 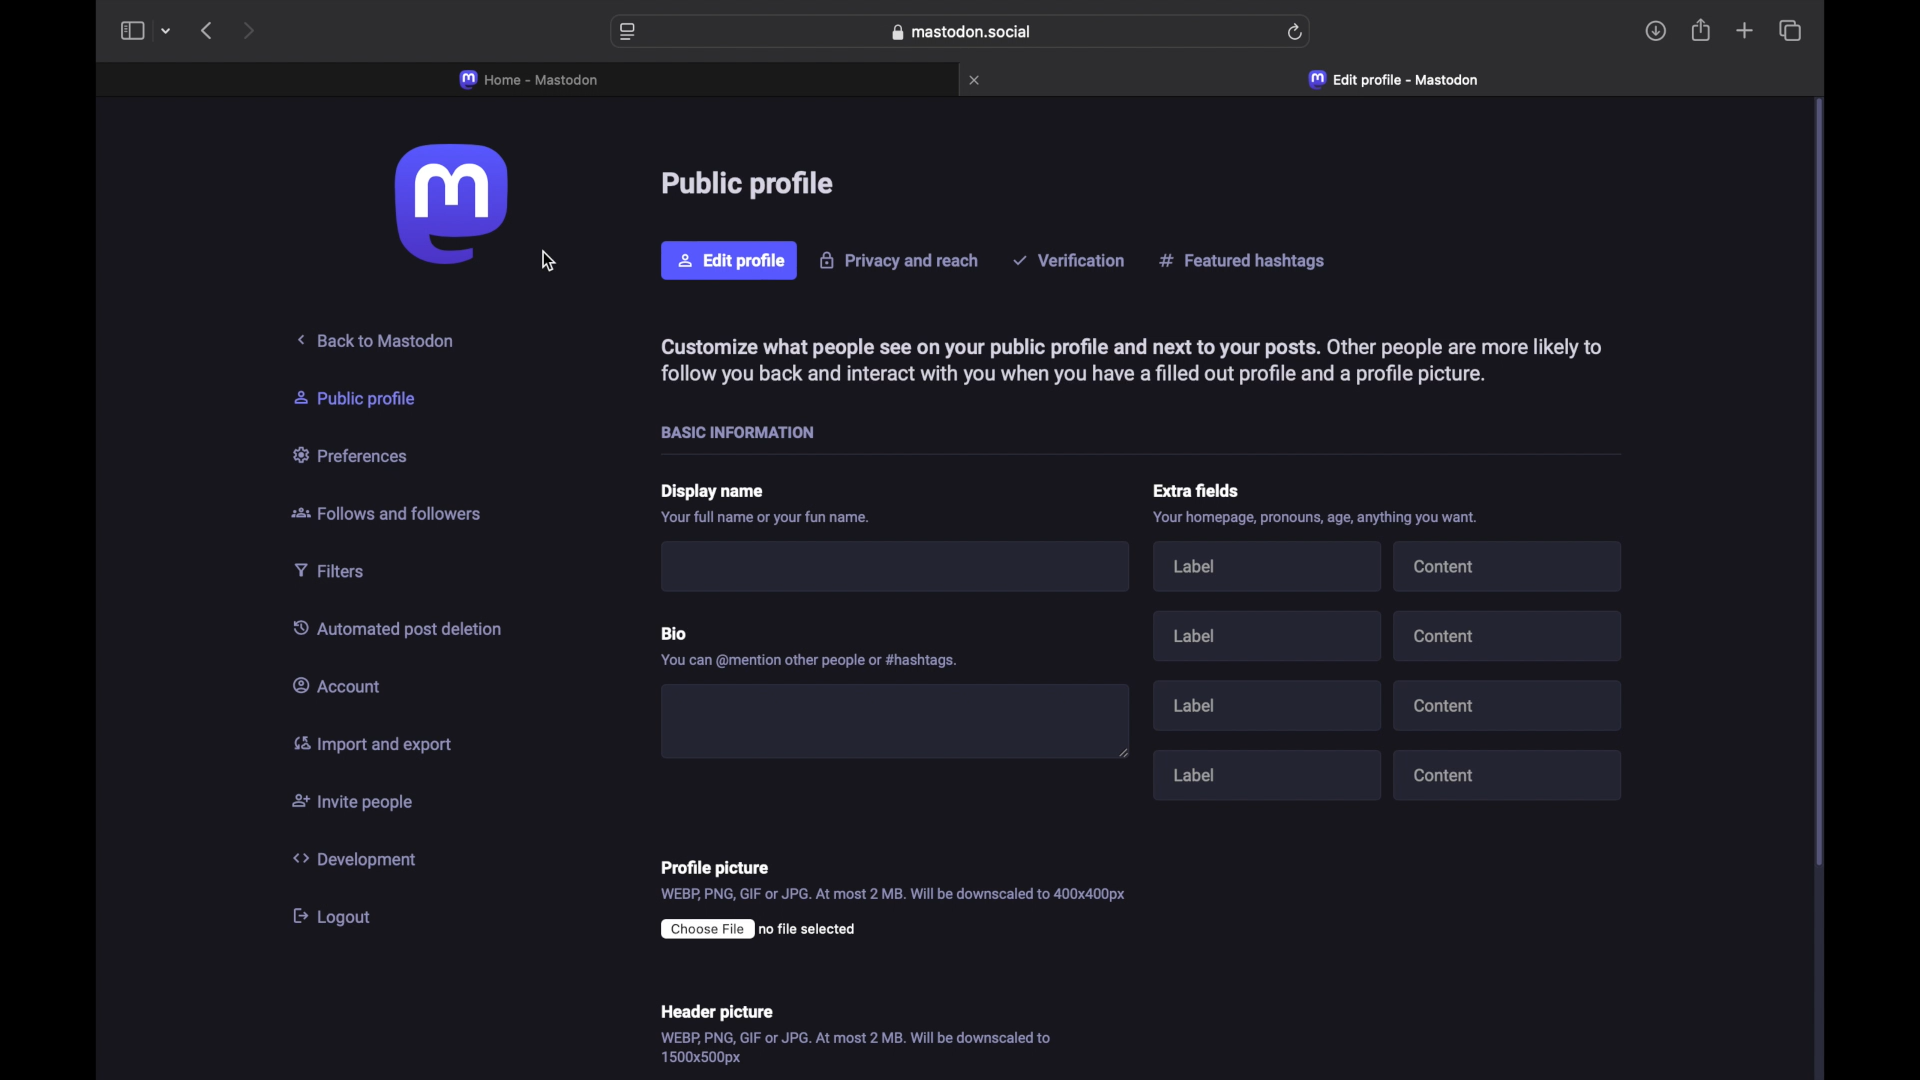 I want to click on public profile, so click(x=749, y=185).